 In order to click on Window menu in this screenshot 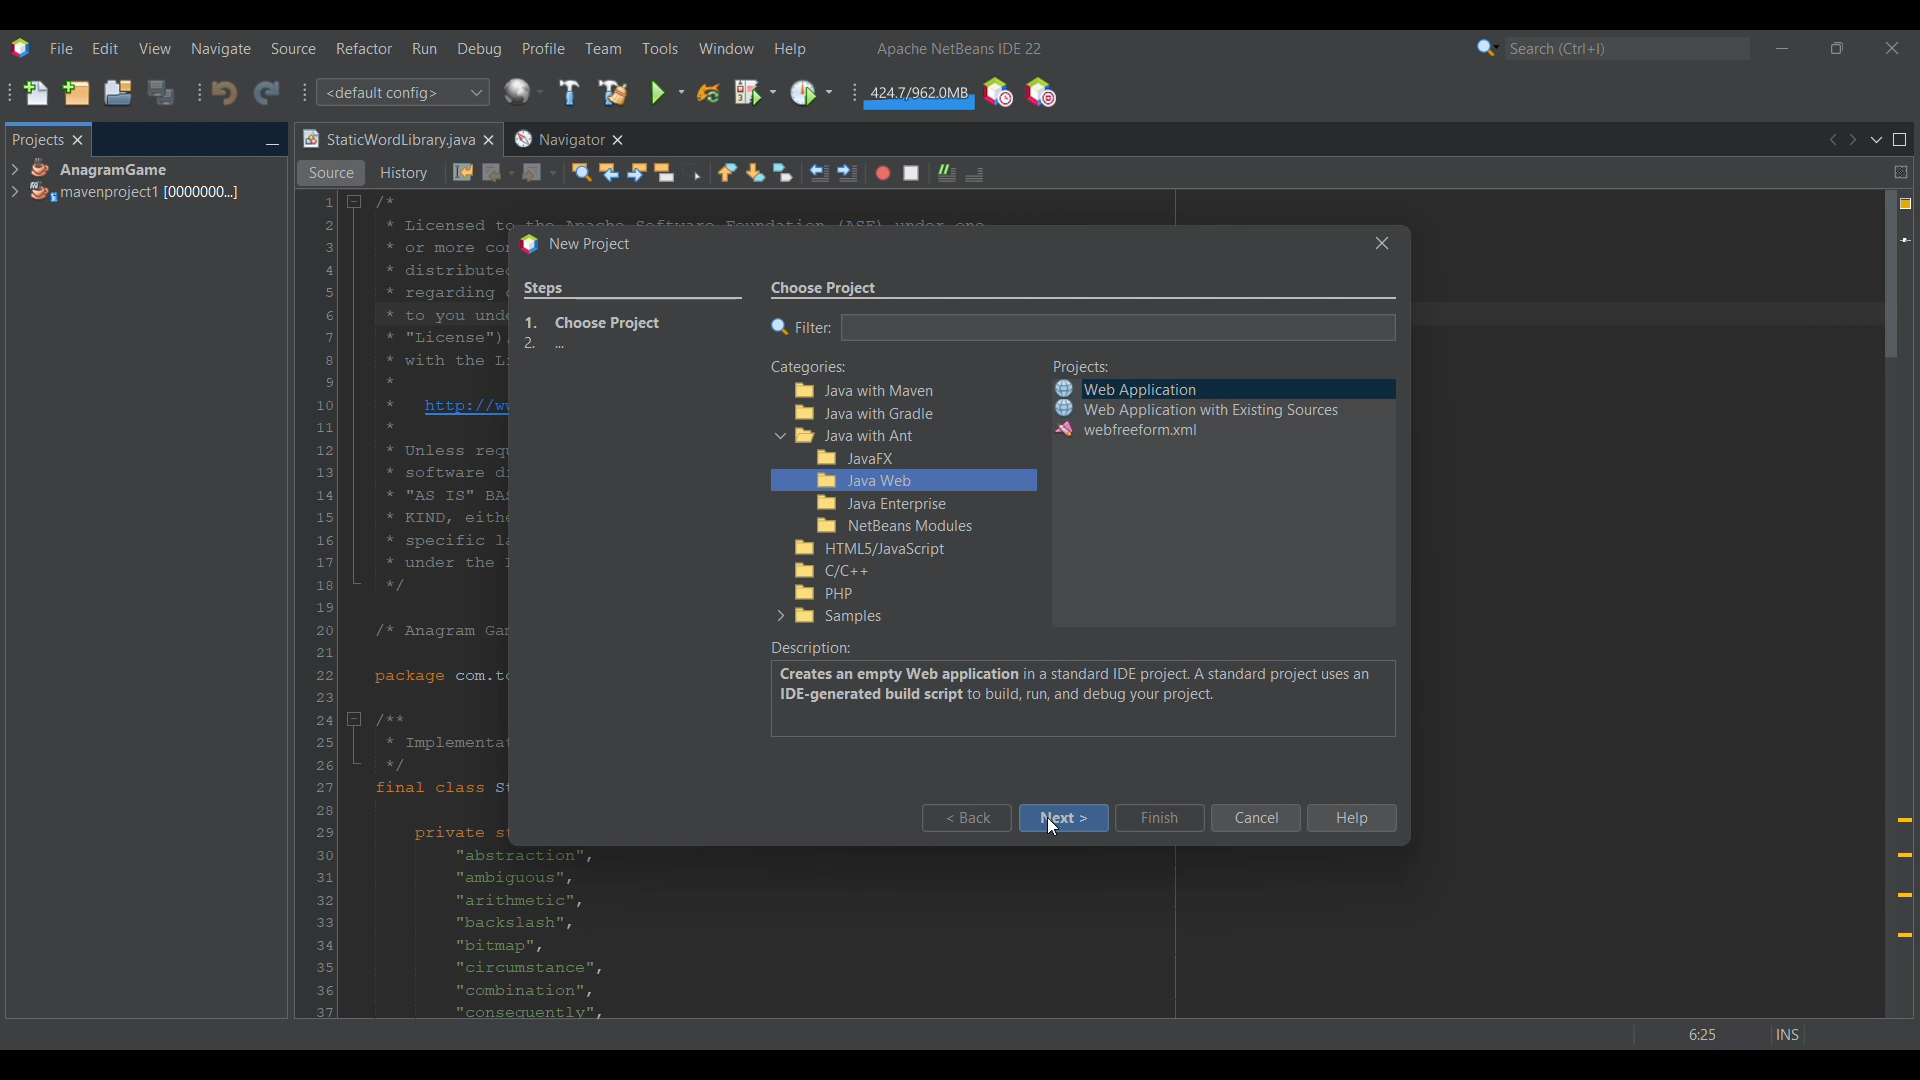, I will do `click(727, 48)`.